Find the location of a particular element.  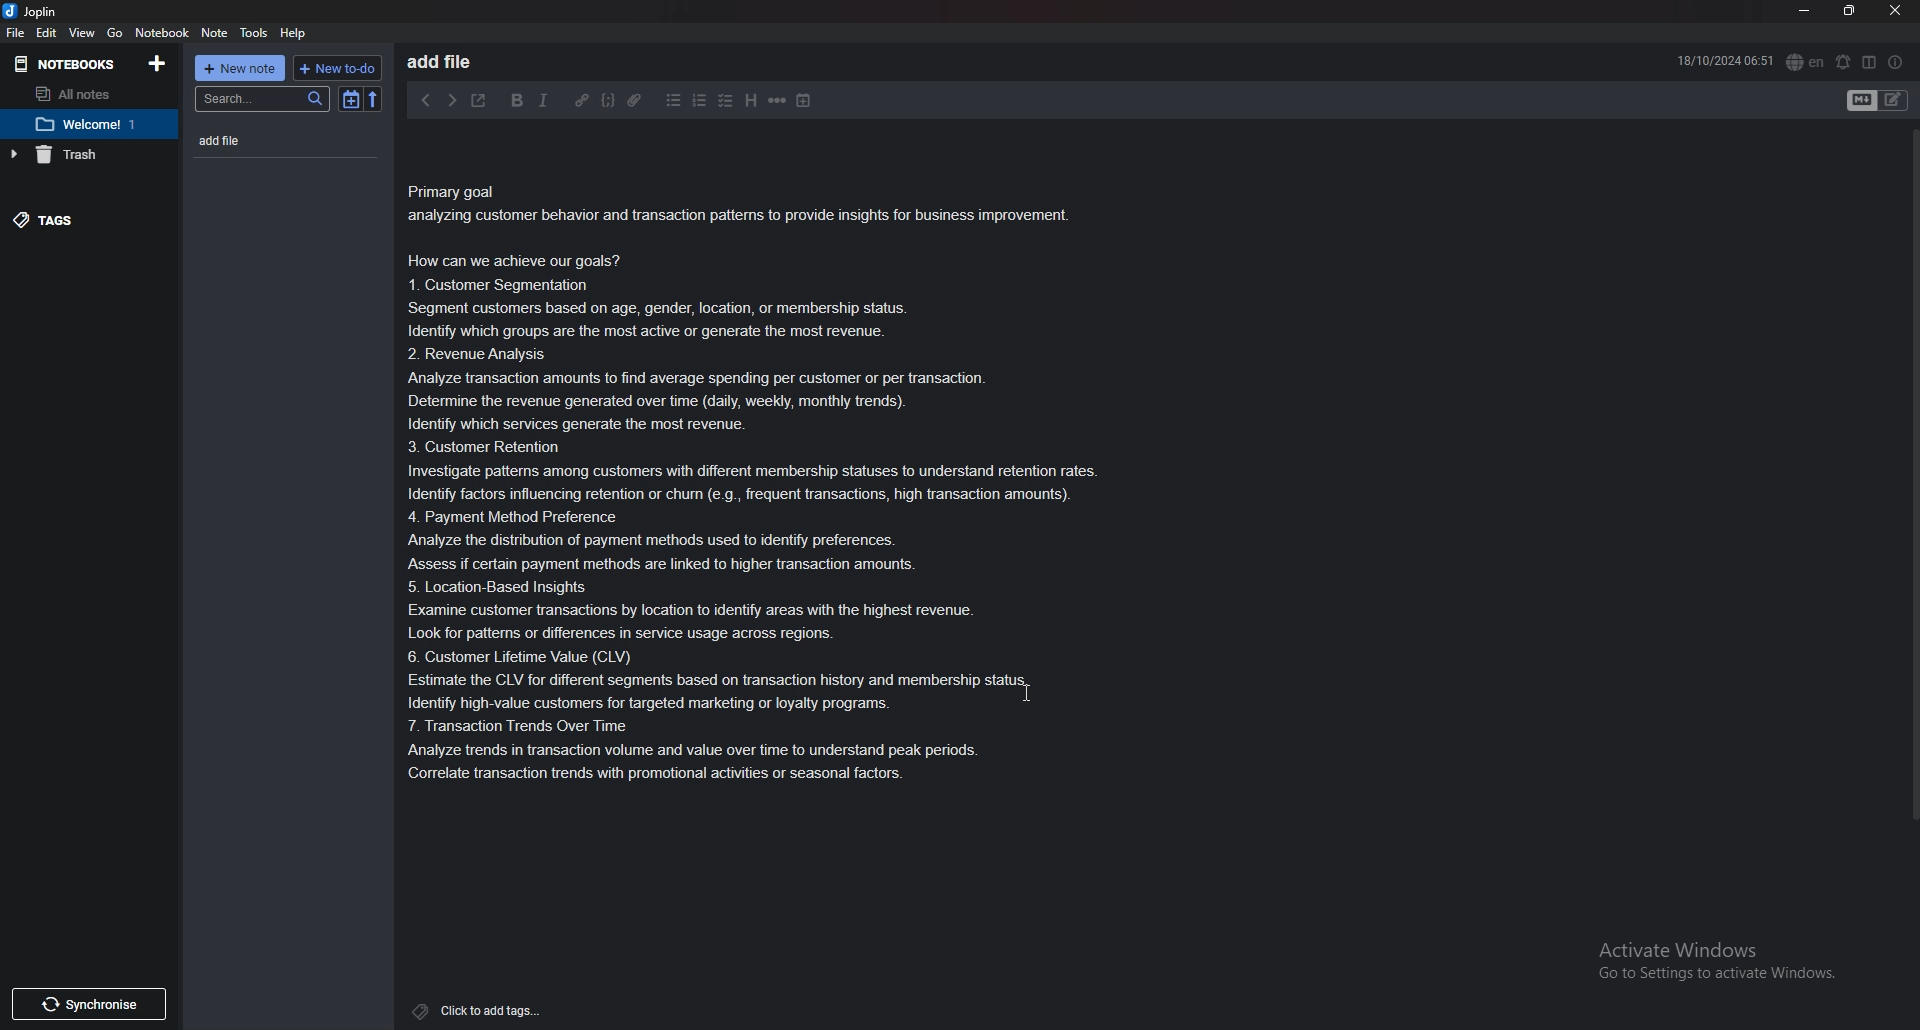

Horizontal rule is located at coordinates (778, 103).